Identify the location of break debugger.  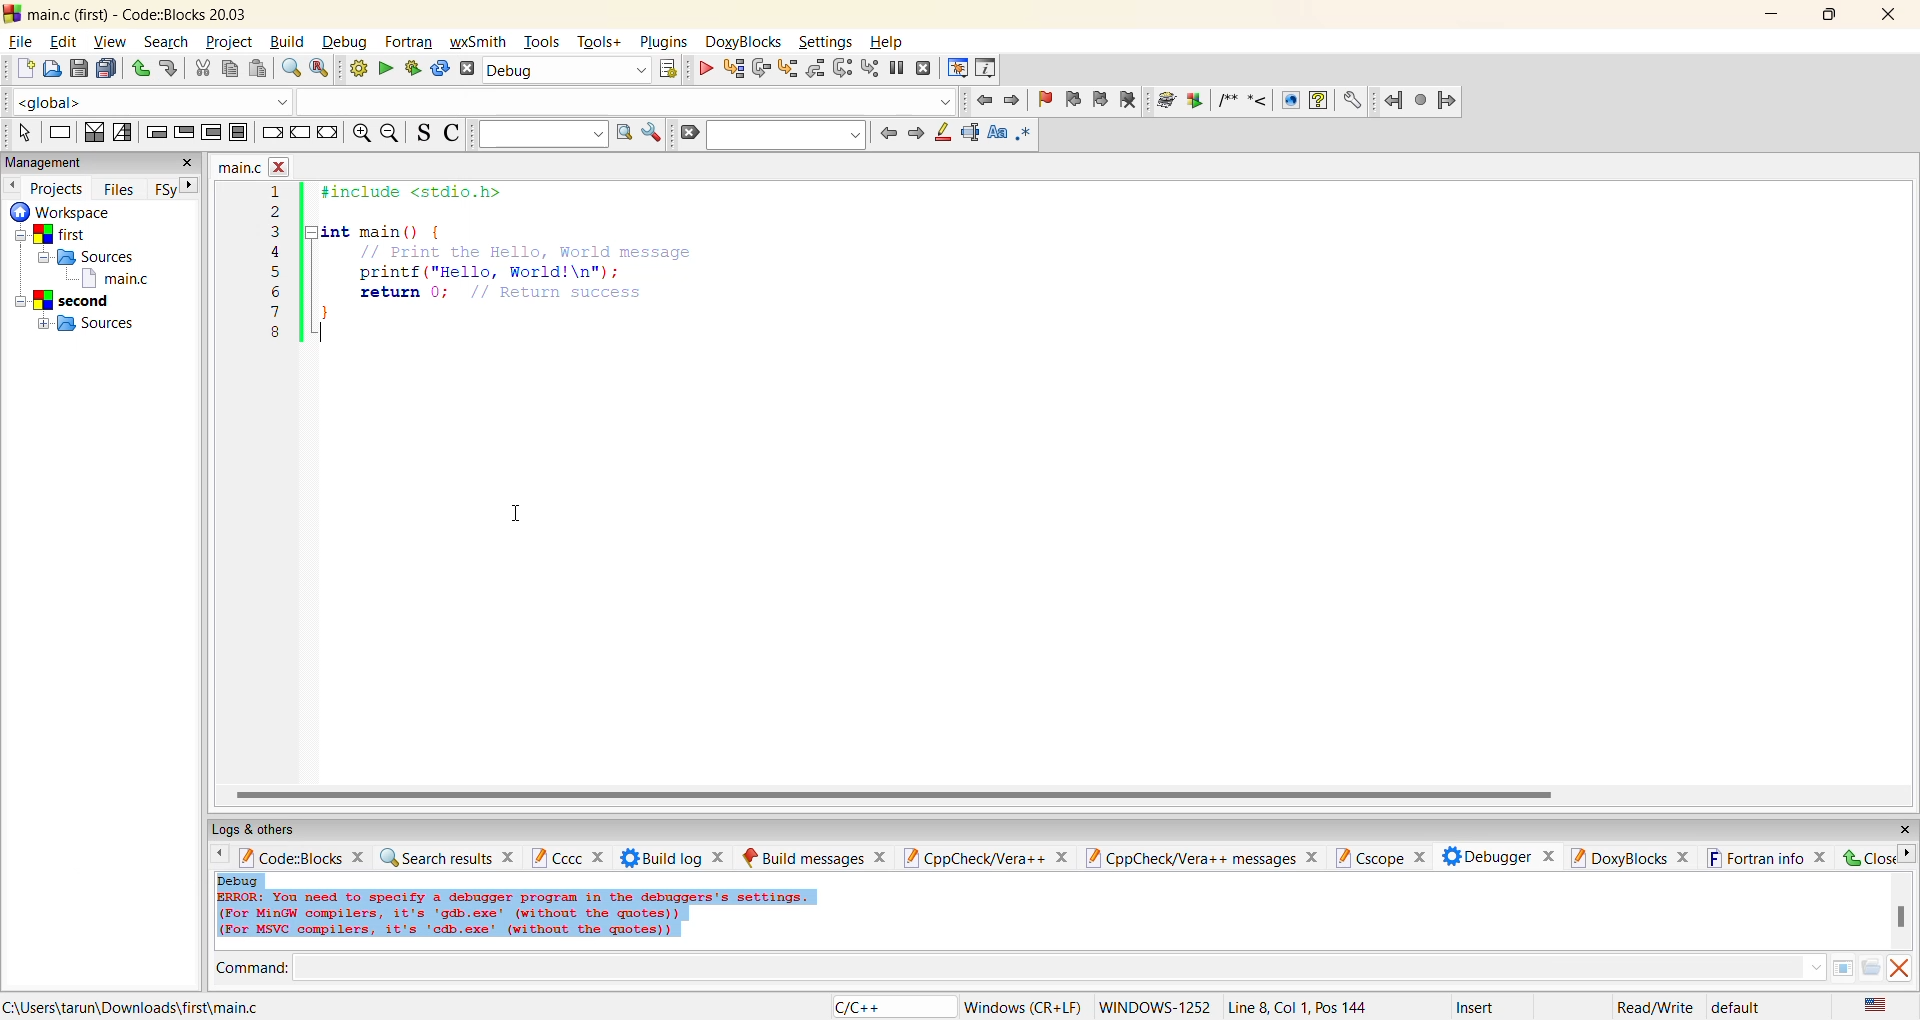
(900, 71).